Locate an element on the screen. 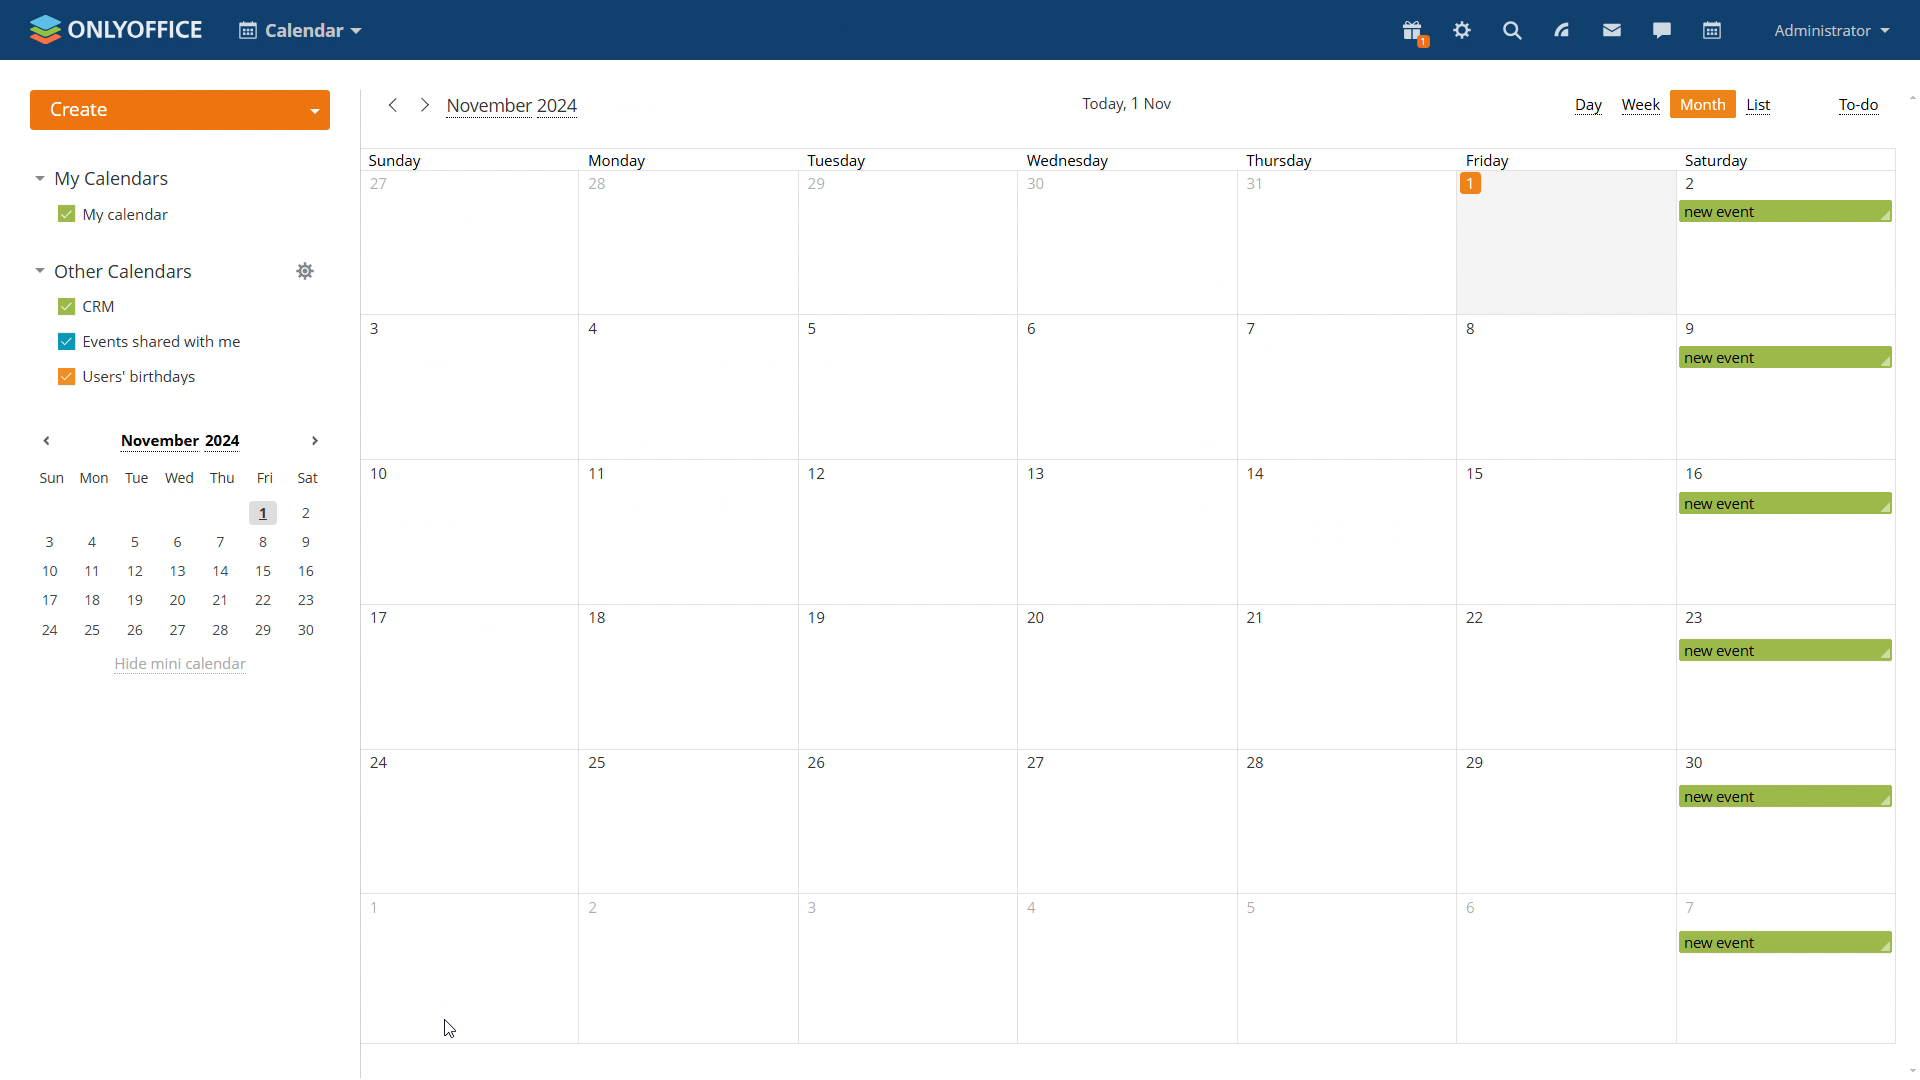 This screenshot has height=1080, width=1920. mini calendar is located at coordinates (177, 554).